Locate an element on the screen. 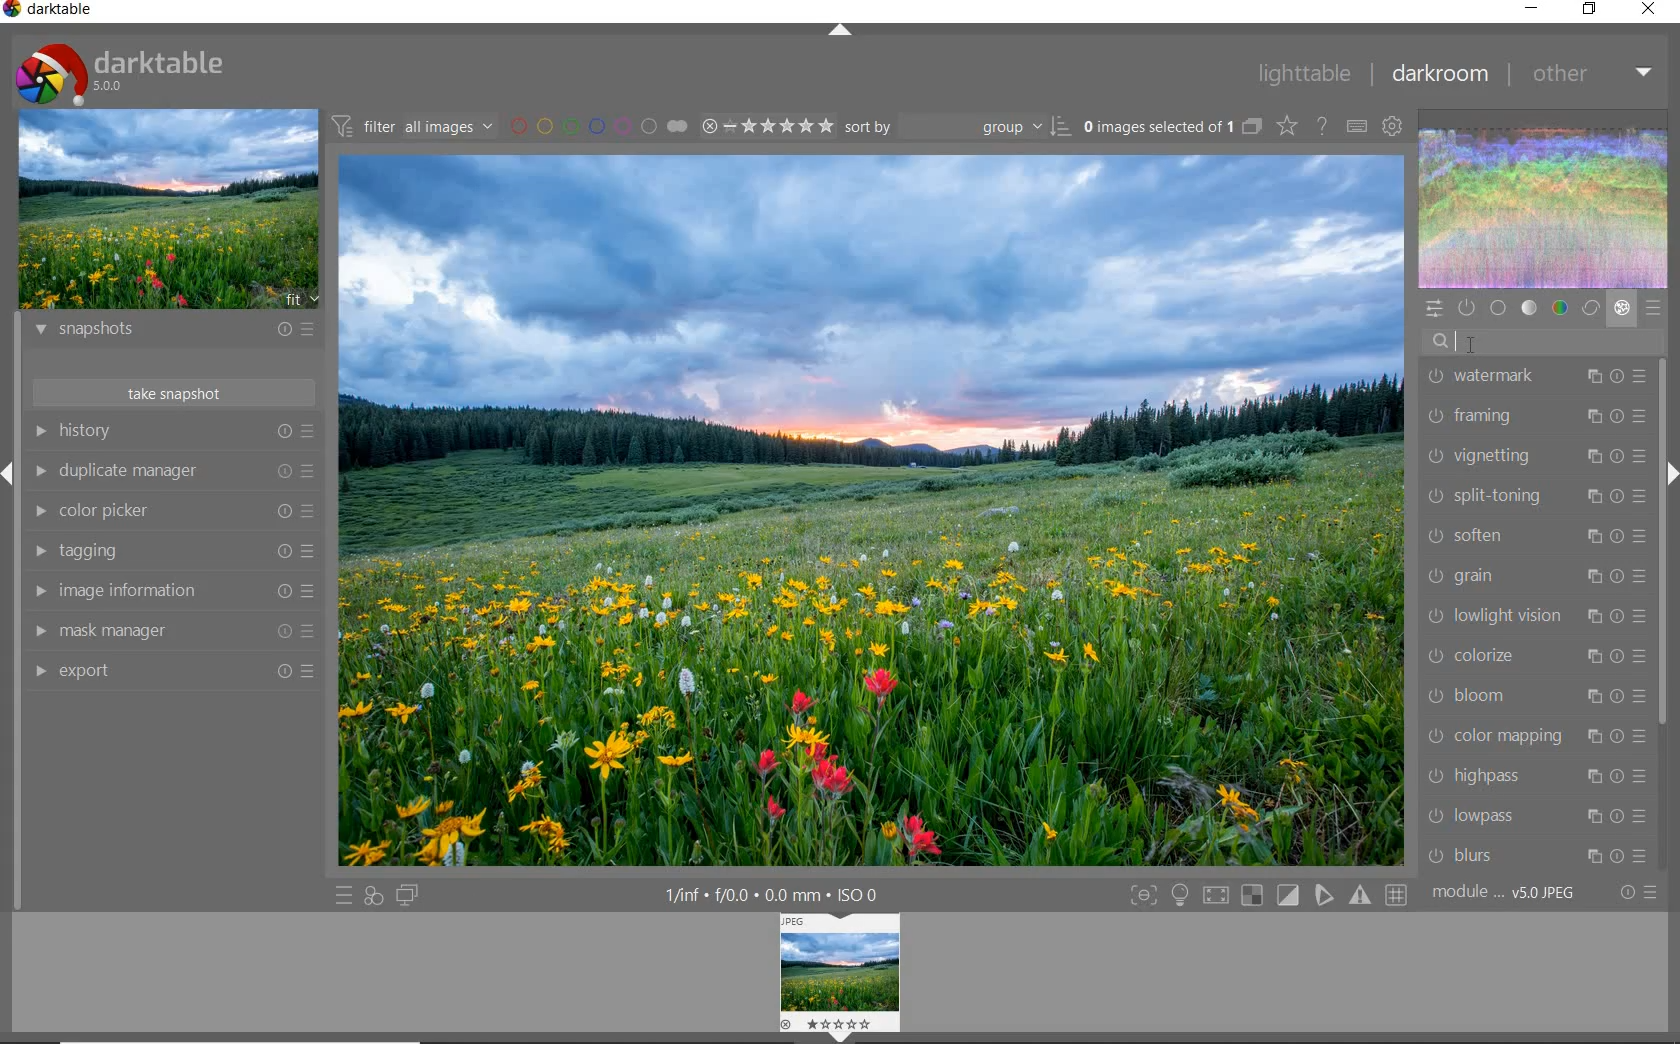 This screenshot has width=1680, height=1044. color mapping is located at coordinates (1533, 736).